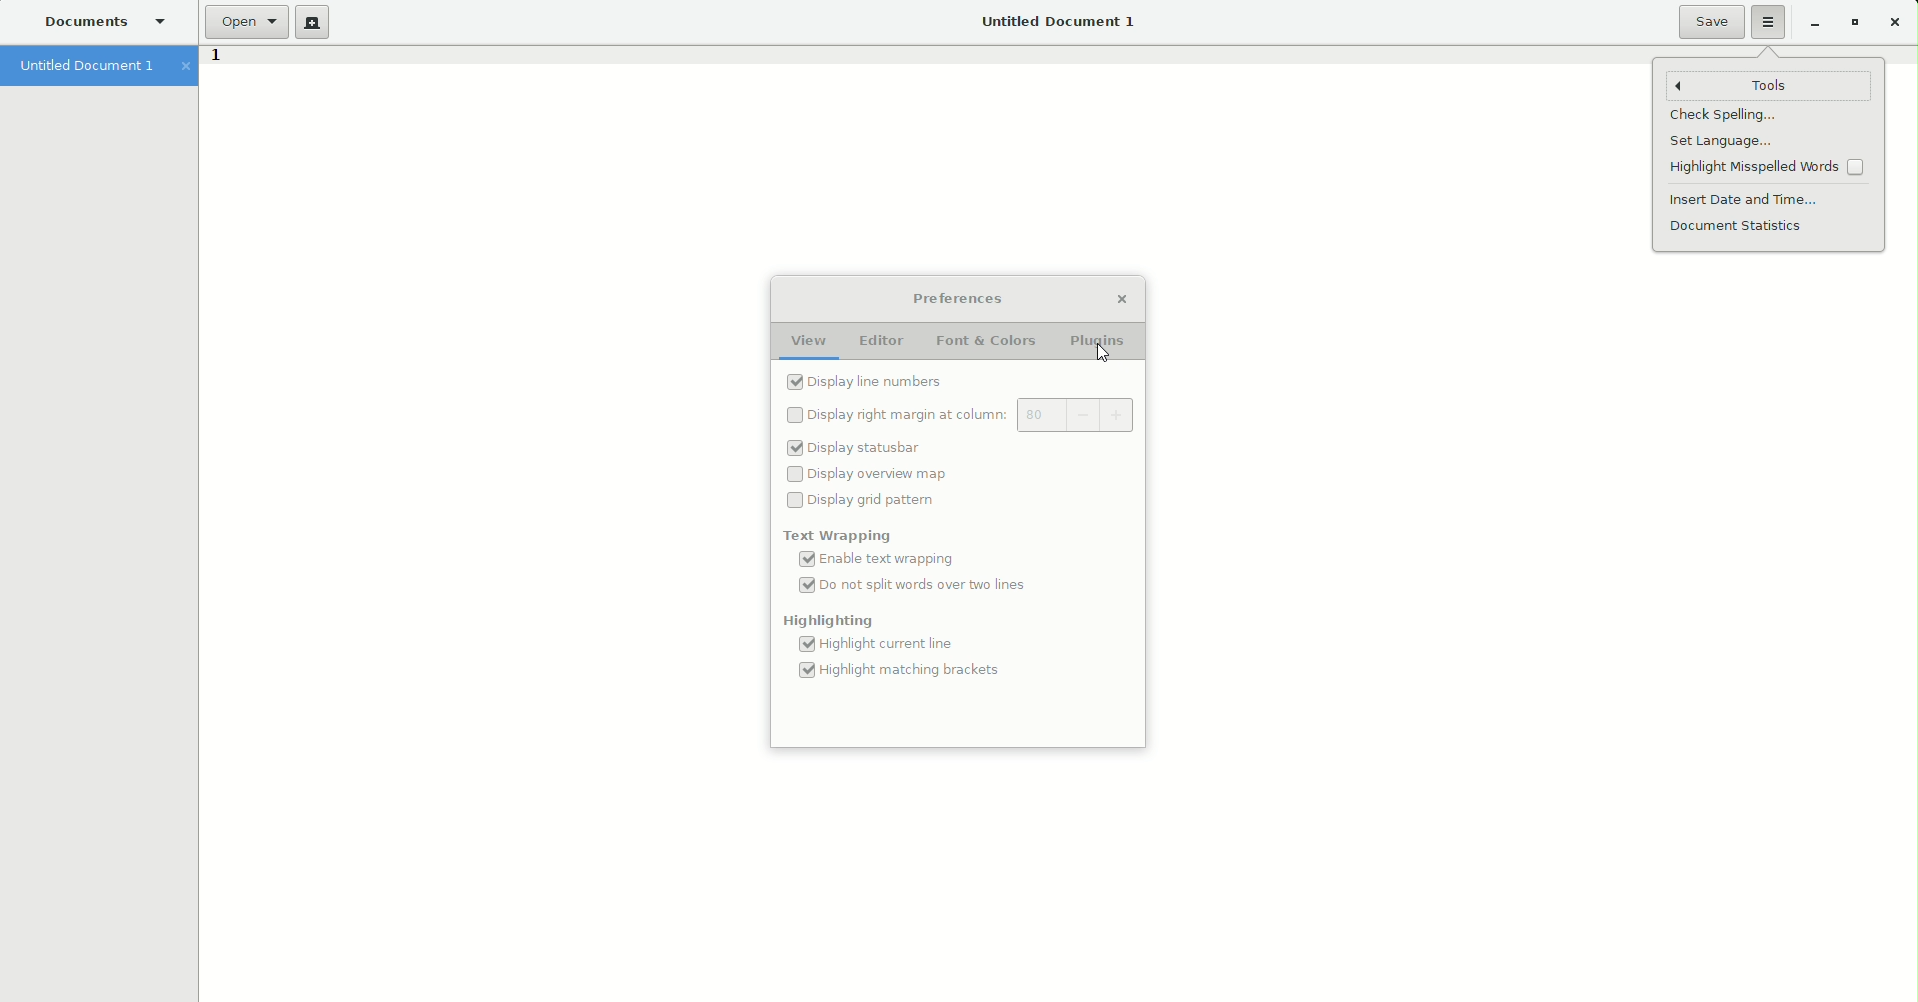 This screenshot has width=1918, height=1002. Describe the element at coordinates (854, 449) in the screenshot. I see `display Statusbar` at that location.